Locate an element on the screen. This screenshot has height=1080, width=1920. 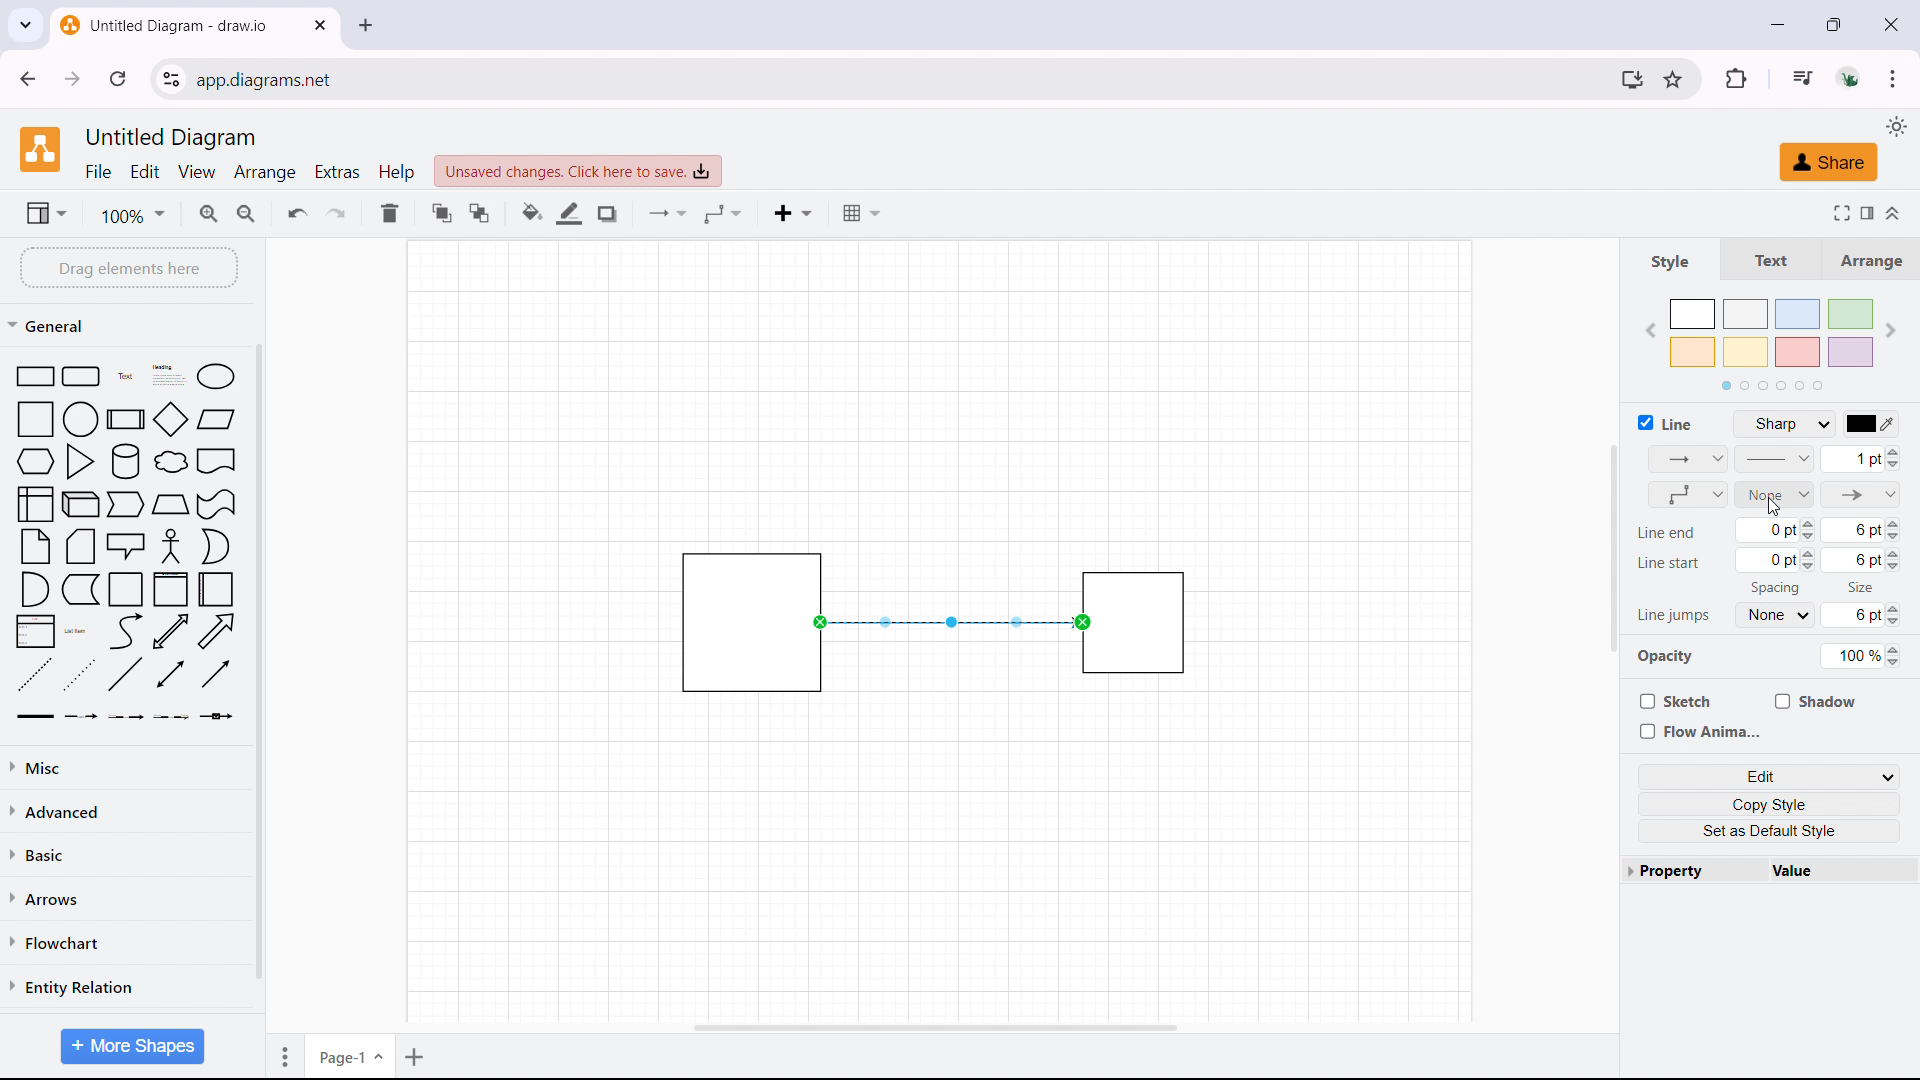
arrows is located at coordinates (125, 897).